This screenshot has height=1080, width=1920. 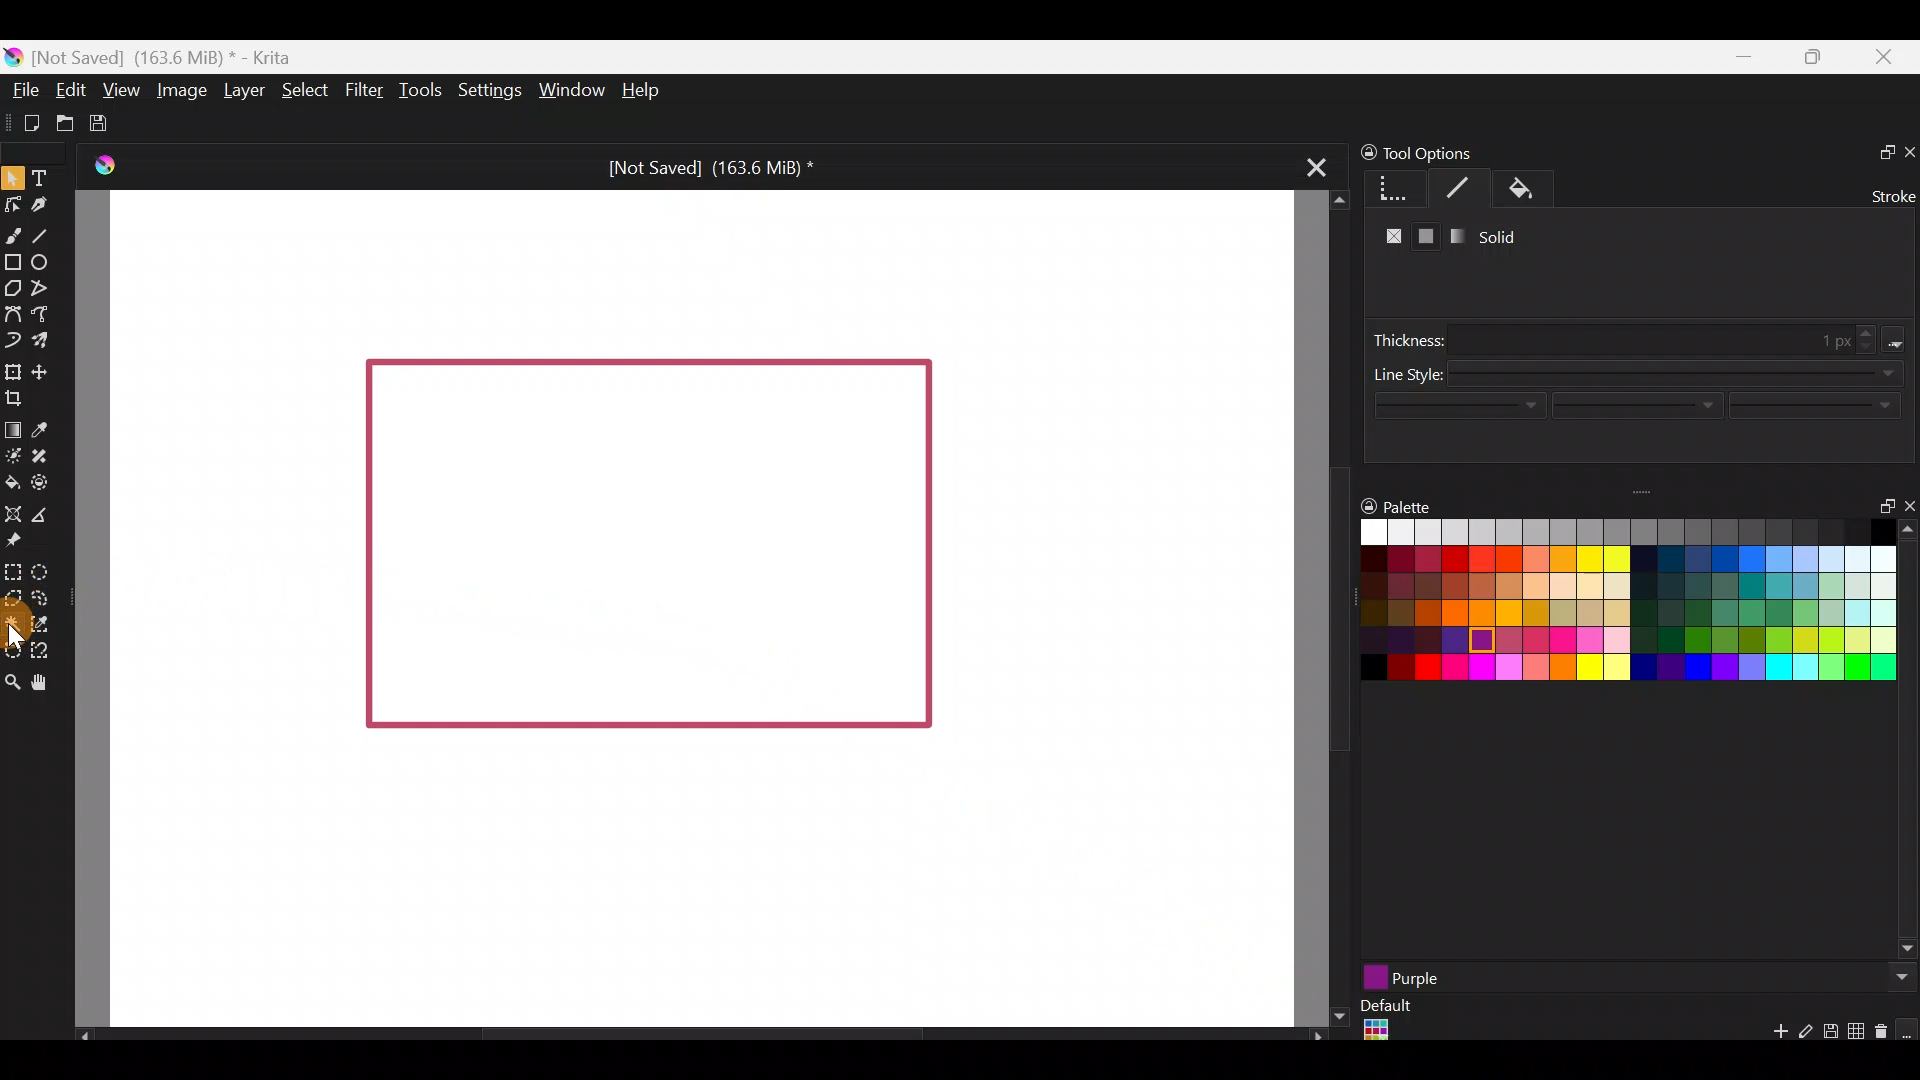 I want to click on Stroke, so click(x=1885, y=192).